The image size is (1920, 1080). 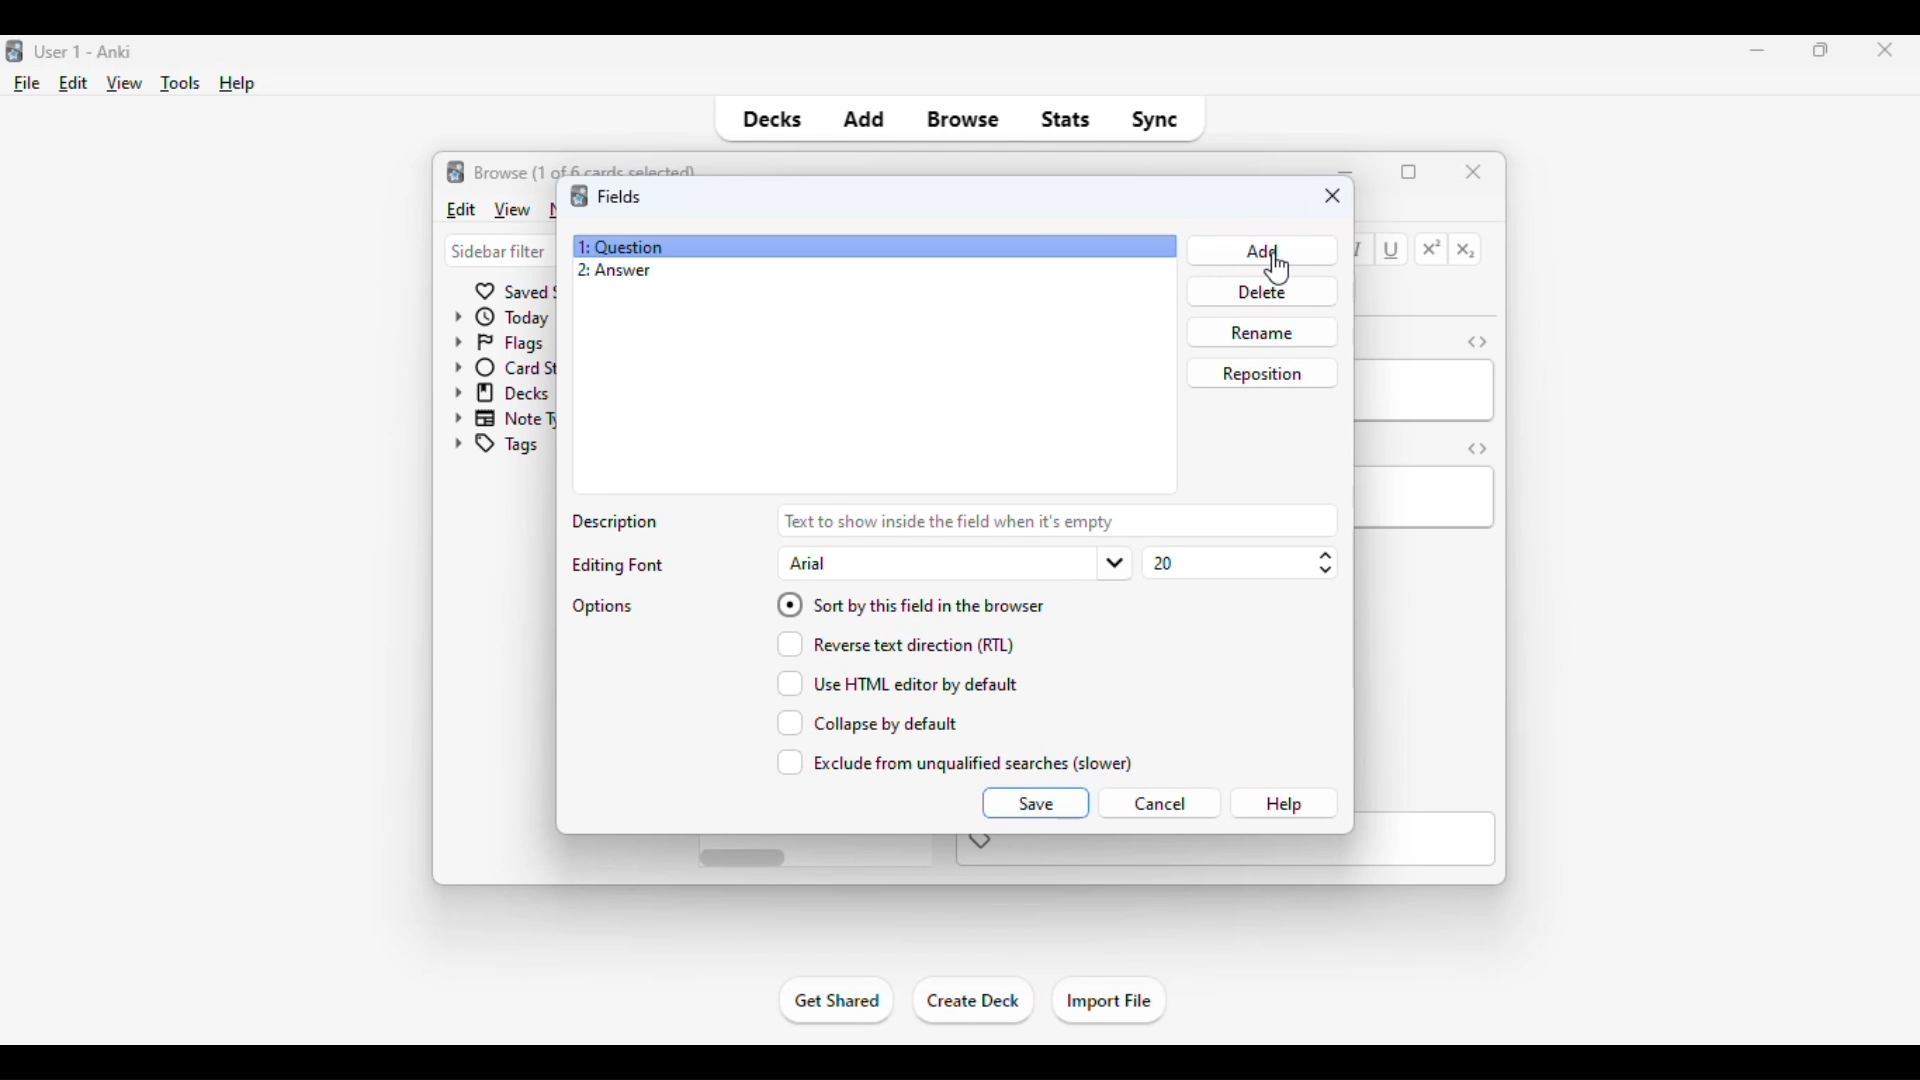 I want to click on 2: Answer, so click(x=614, y=271).